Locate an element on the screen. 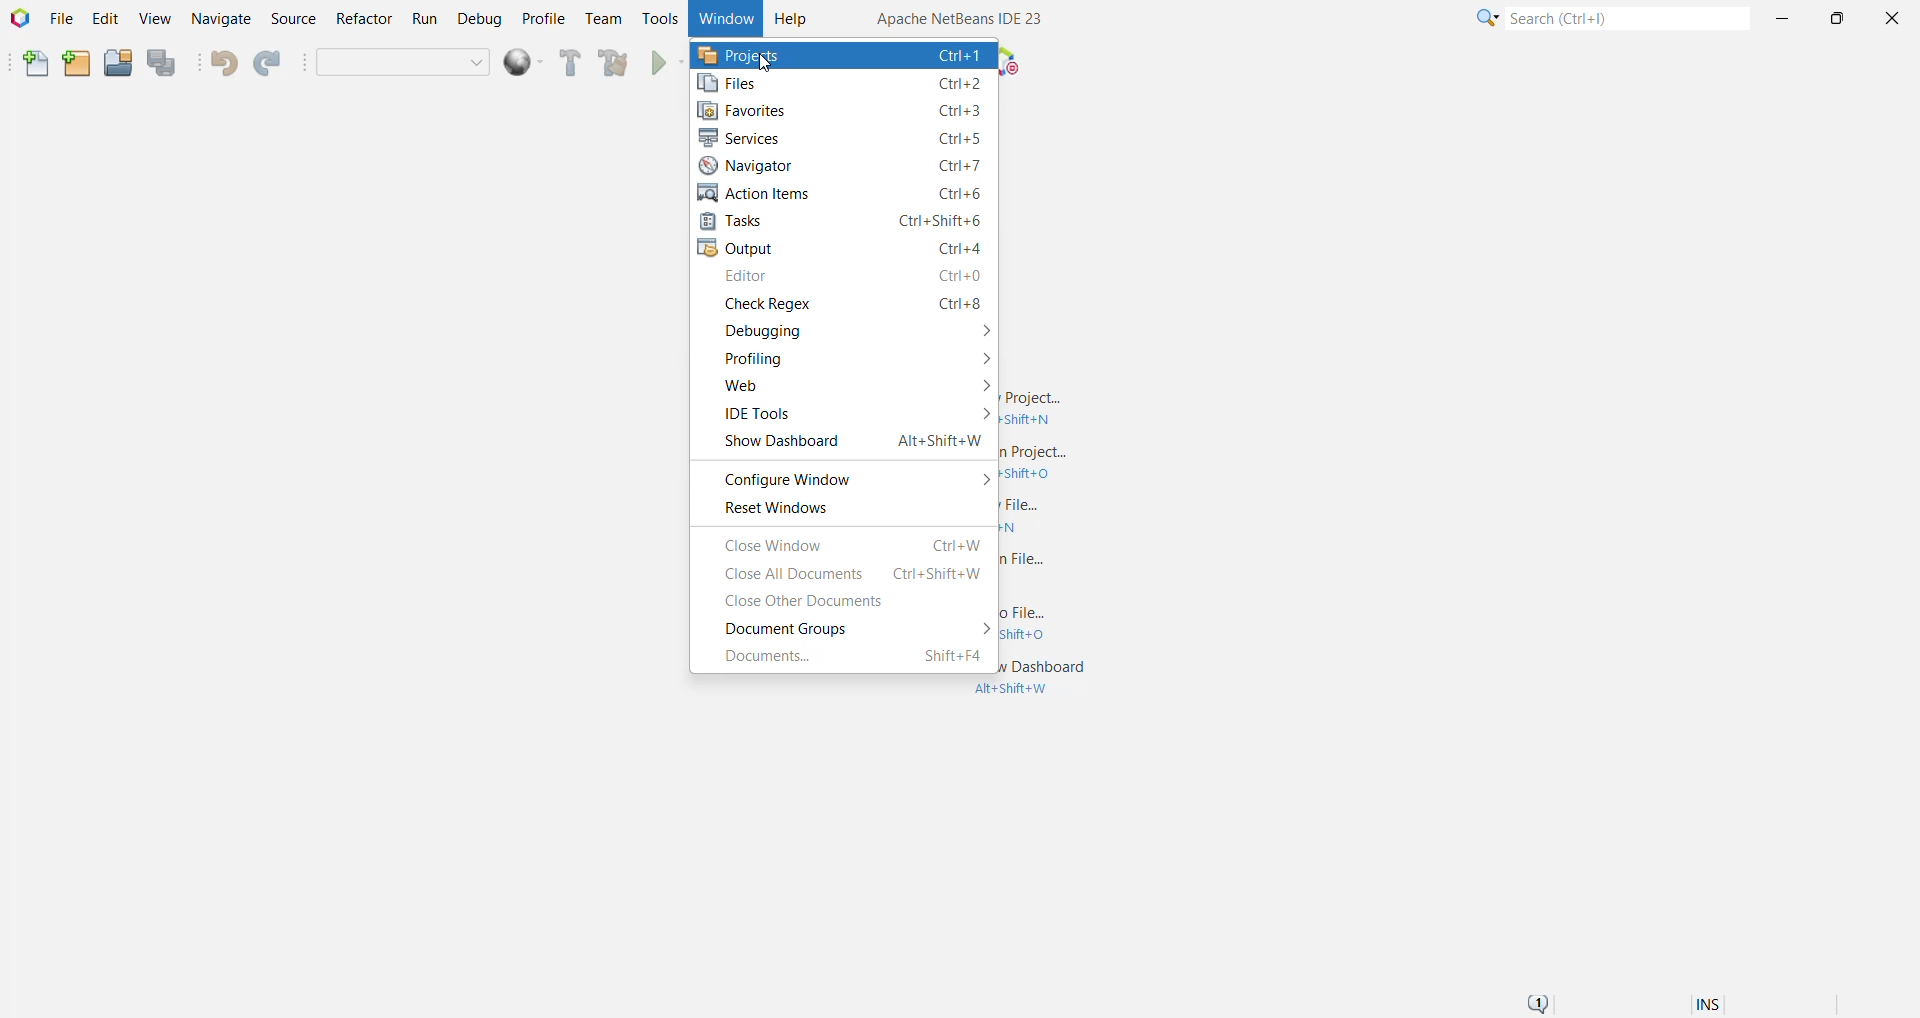 The width and height of the screenshot is (1920, 1018). Close All Documents is located at coordinates (851, 574).